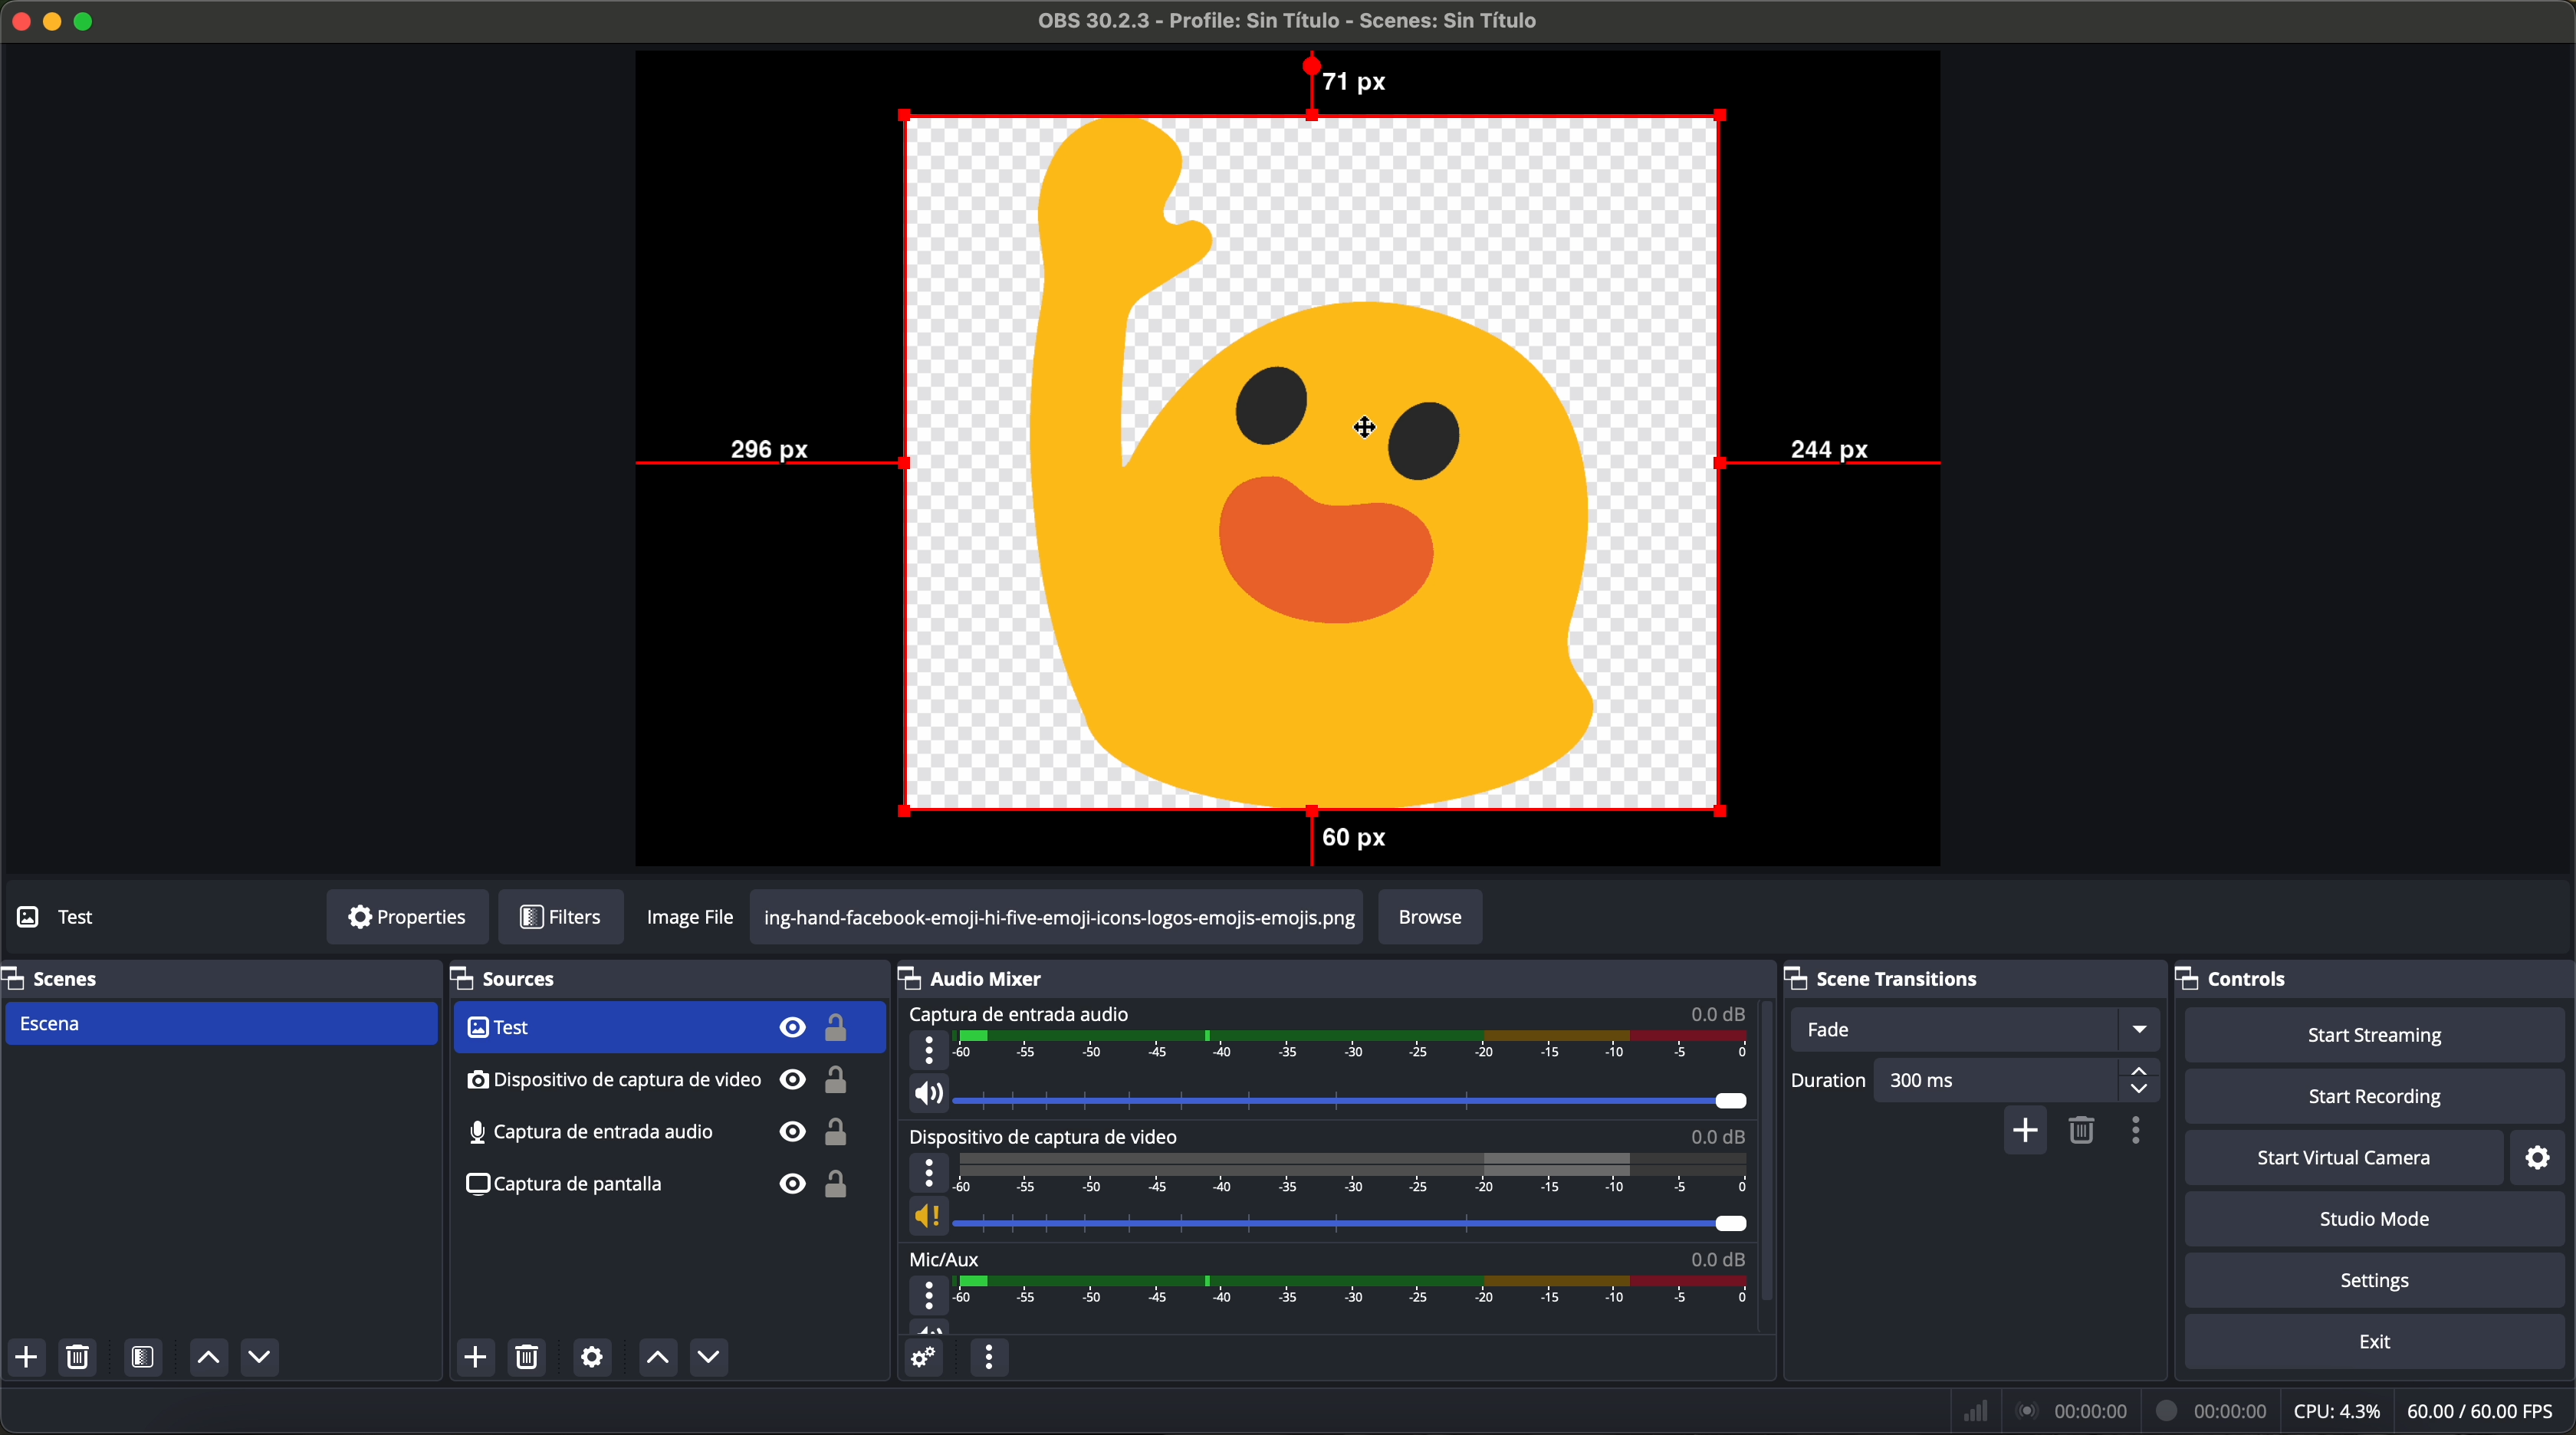 The width and height of the screenshot is (2576, 1435). I want to click on video capture device, so click(667, 1028).